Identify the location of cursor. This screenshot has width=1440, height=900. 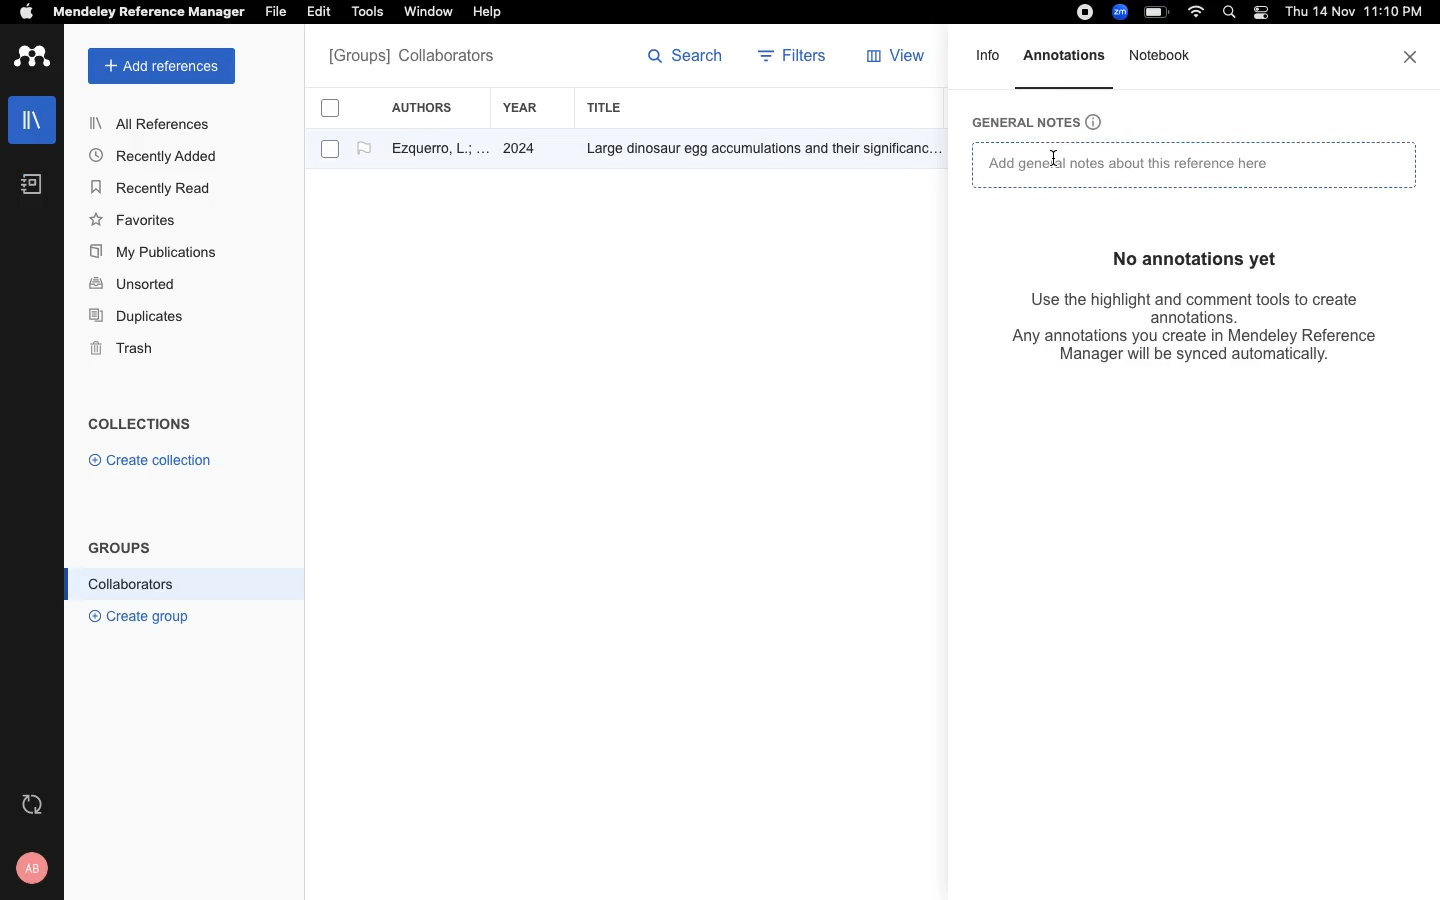
(1057, 161).